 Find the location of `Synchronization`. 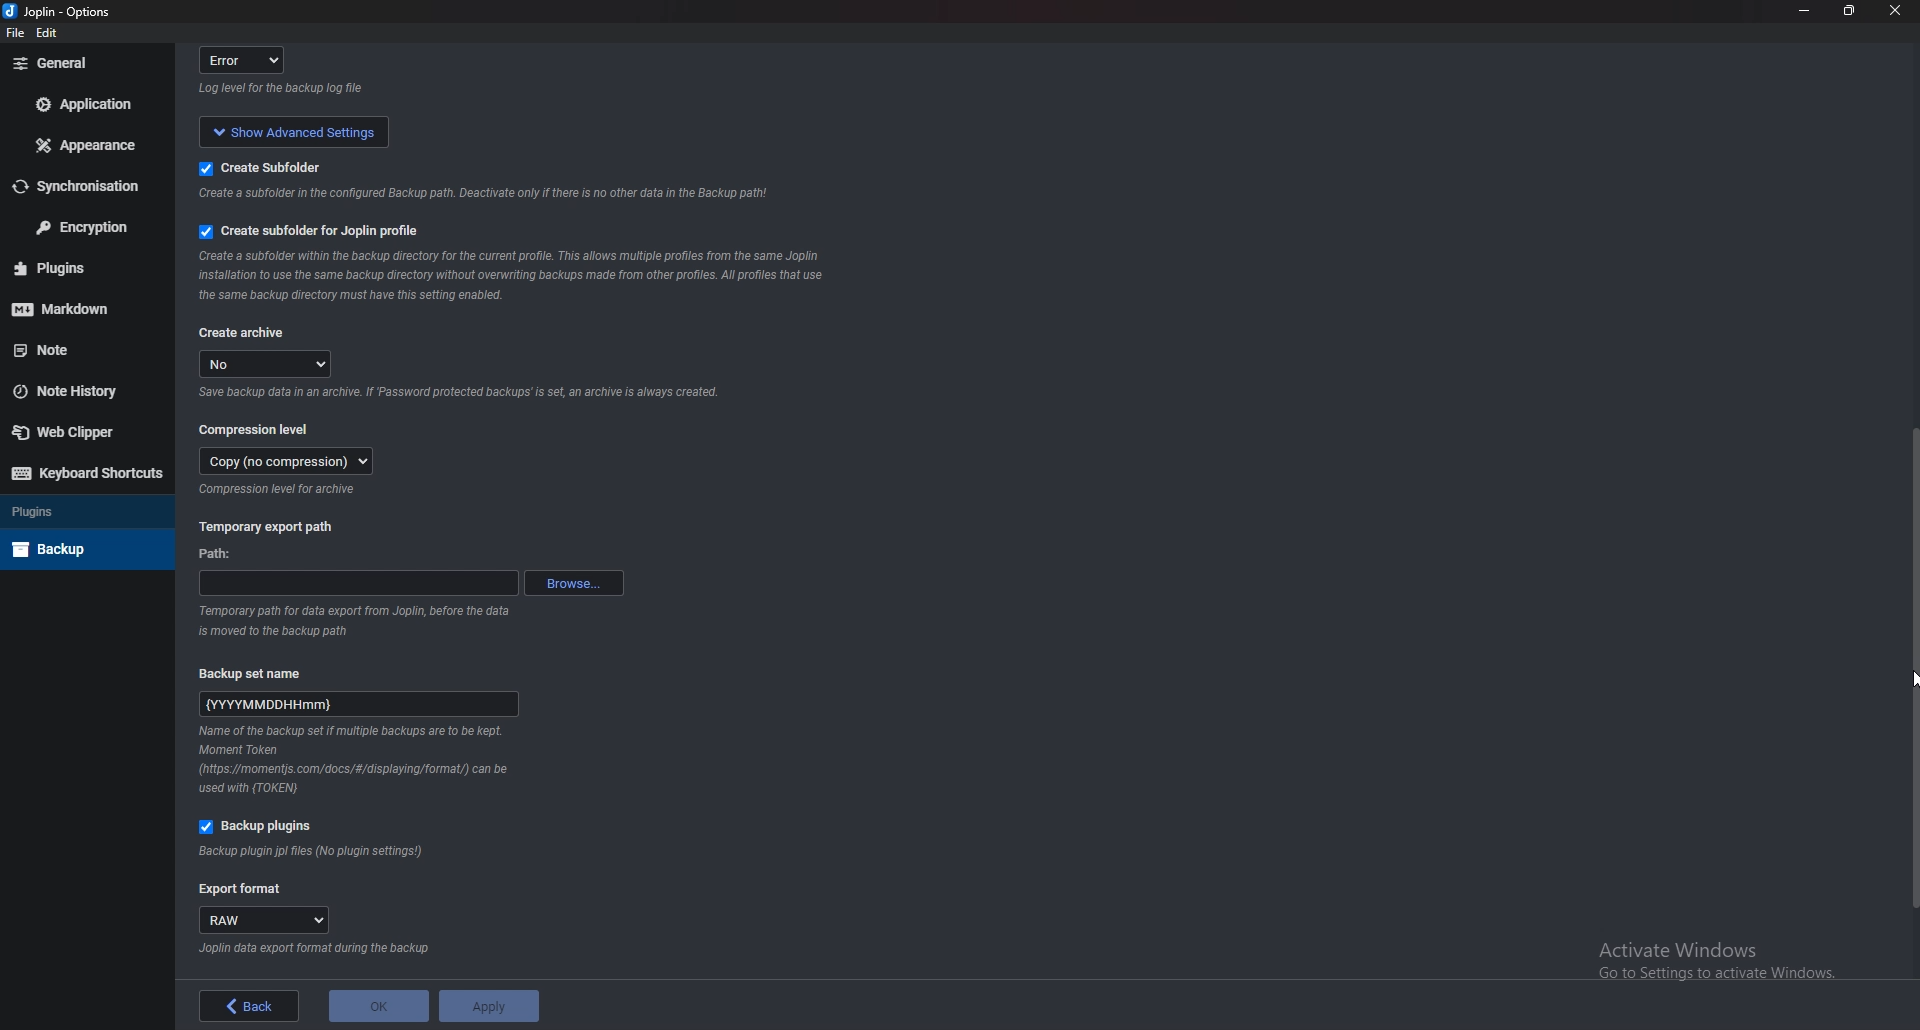

Synchronization is located at coordinates (79, 187).